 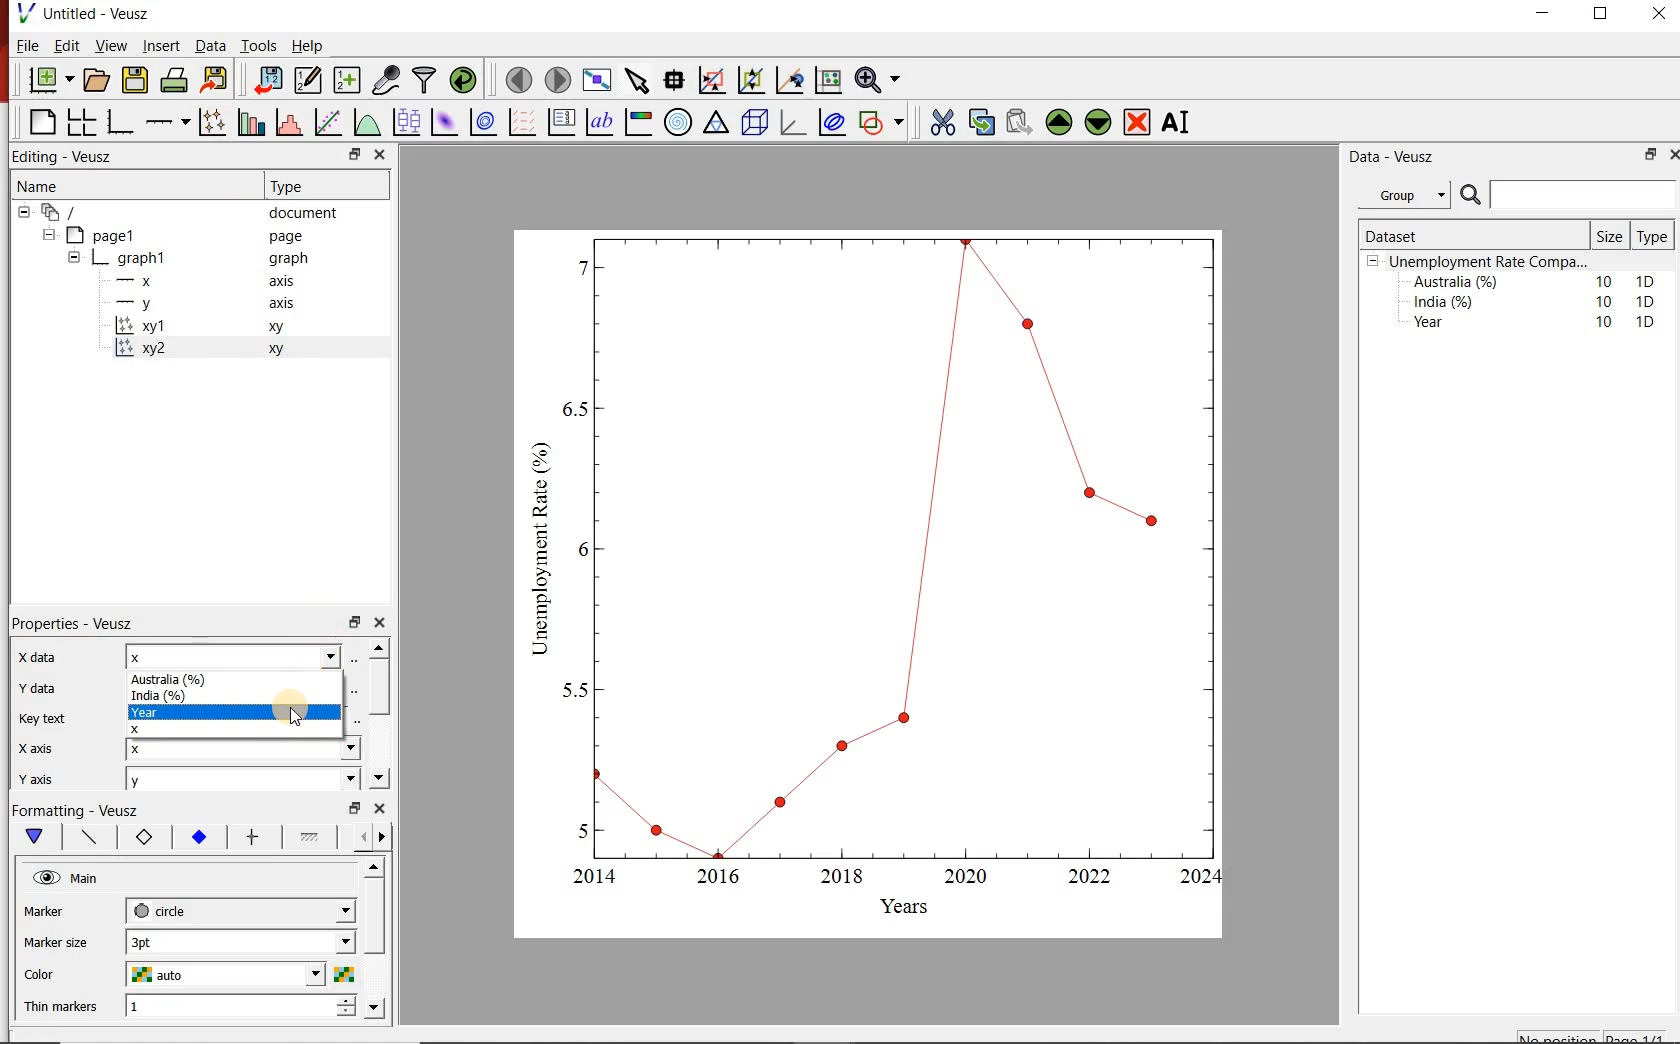 I want to click on Year 10 1D, so click(x=1540, y=324).